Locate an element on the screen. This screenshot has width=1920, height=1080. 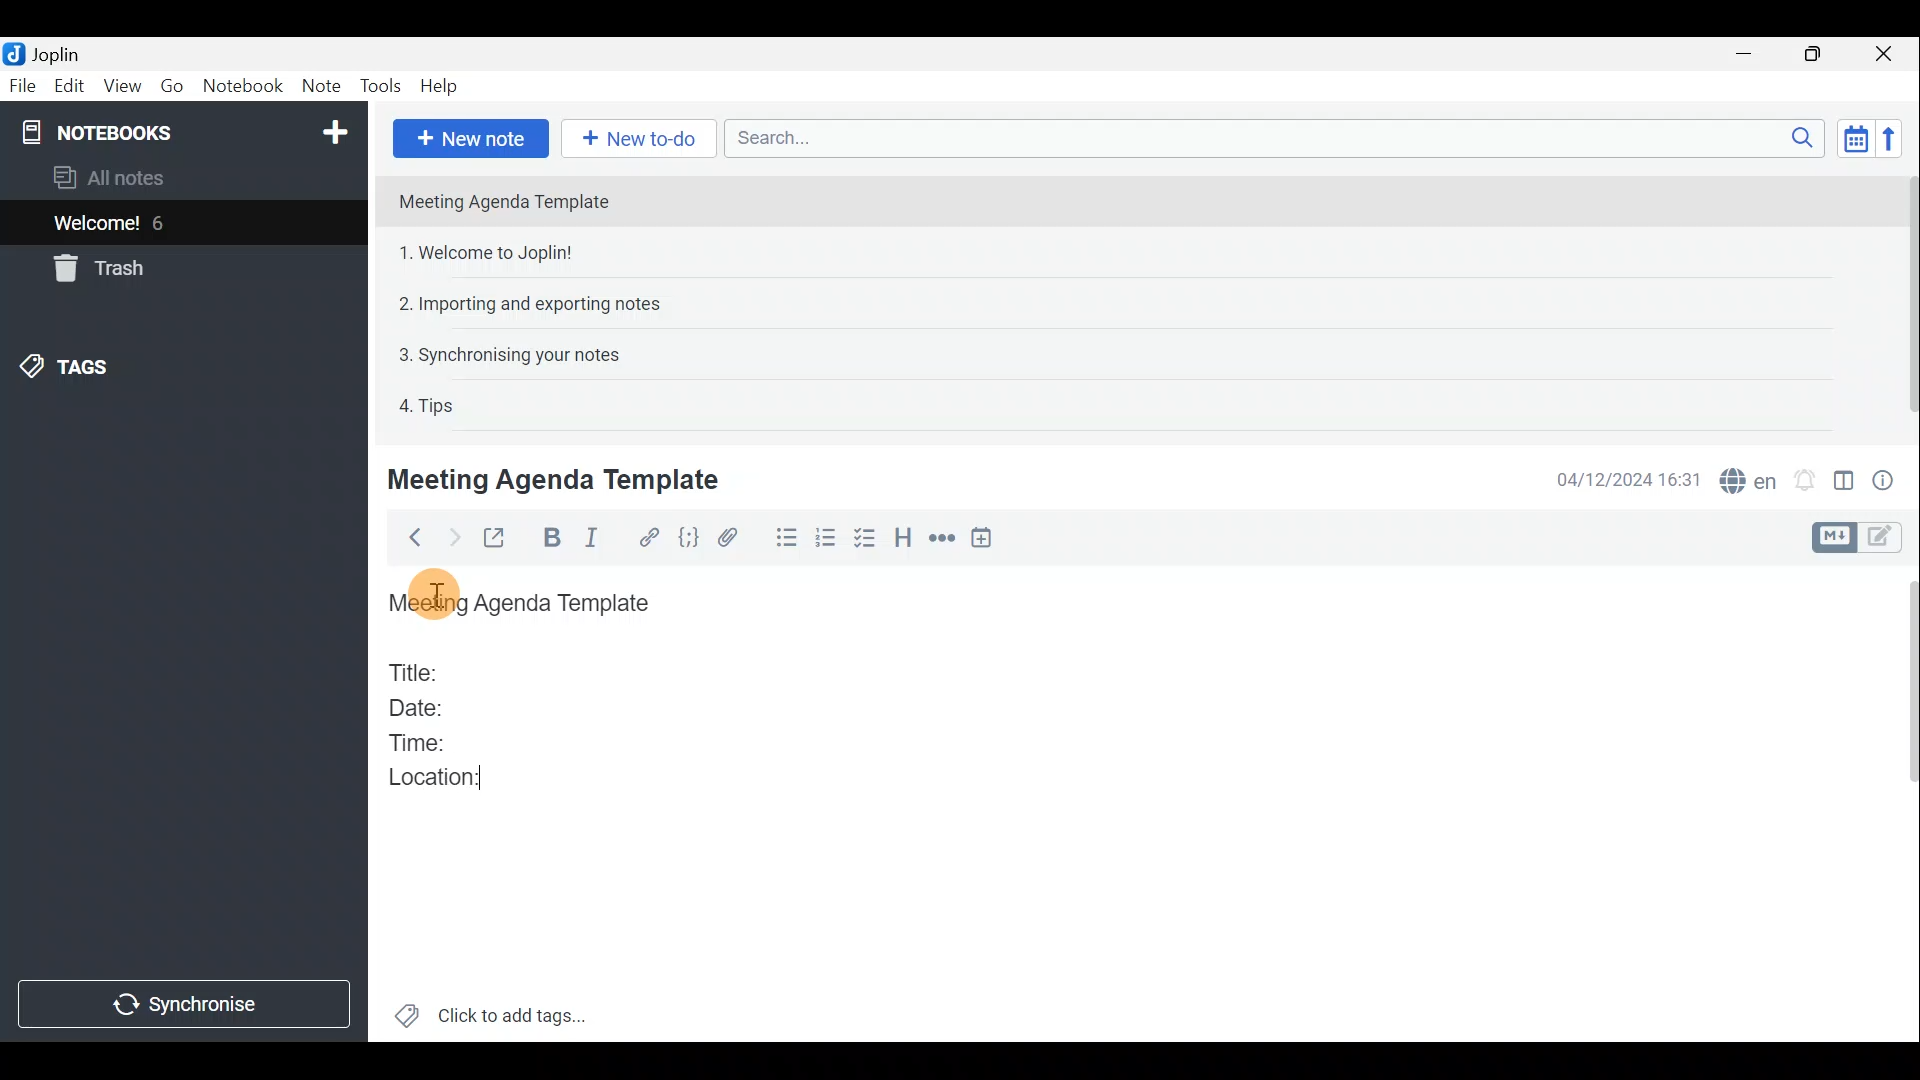
2. Importing and exporting notes is located at coordinates (537, 304).